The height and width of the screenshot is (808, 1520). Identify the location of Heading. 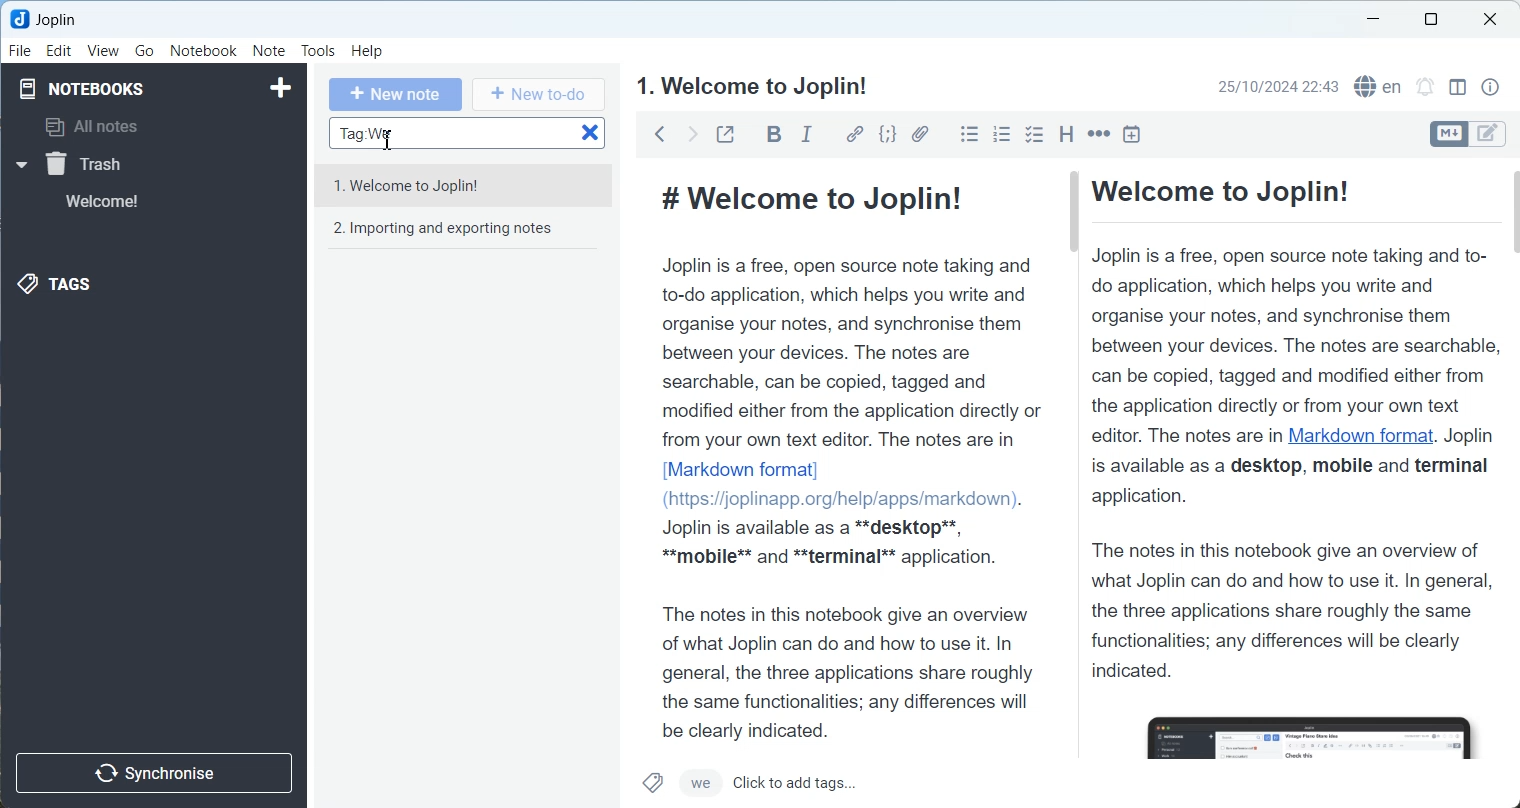
(1066, 133).